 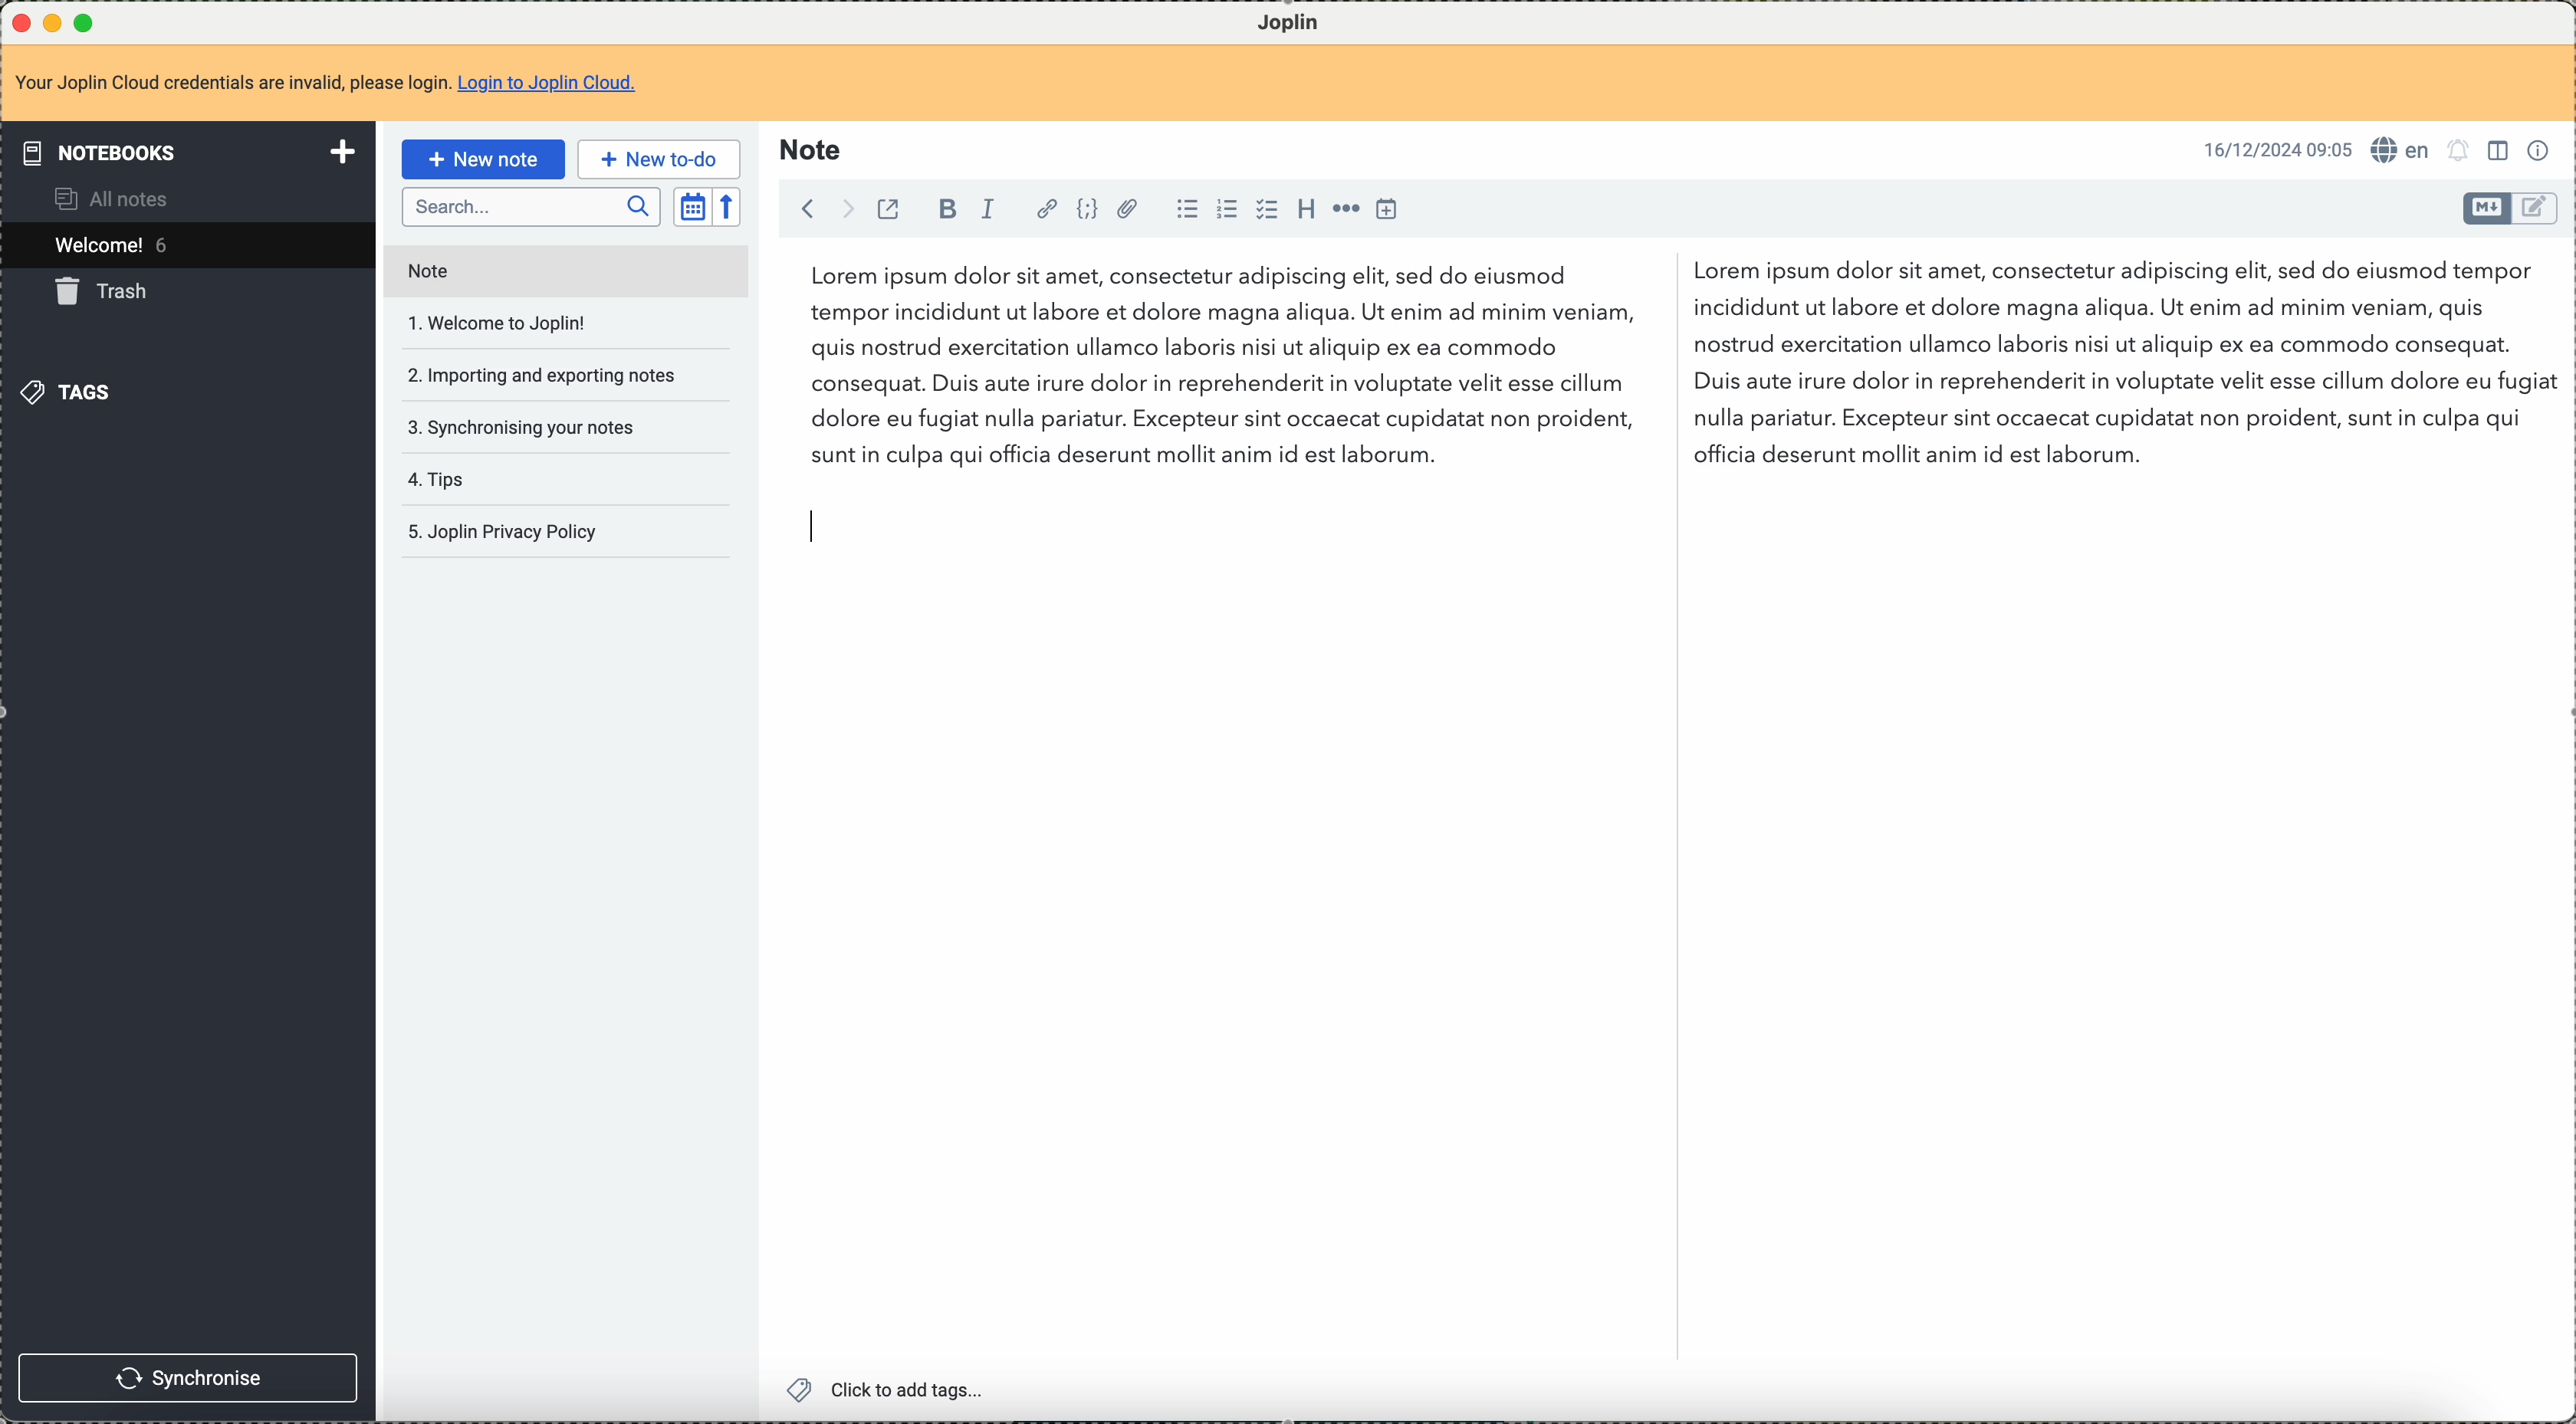 I want to click on en, so click(x=2405, y=150).